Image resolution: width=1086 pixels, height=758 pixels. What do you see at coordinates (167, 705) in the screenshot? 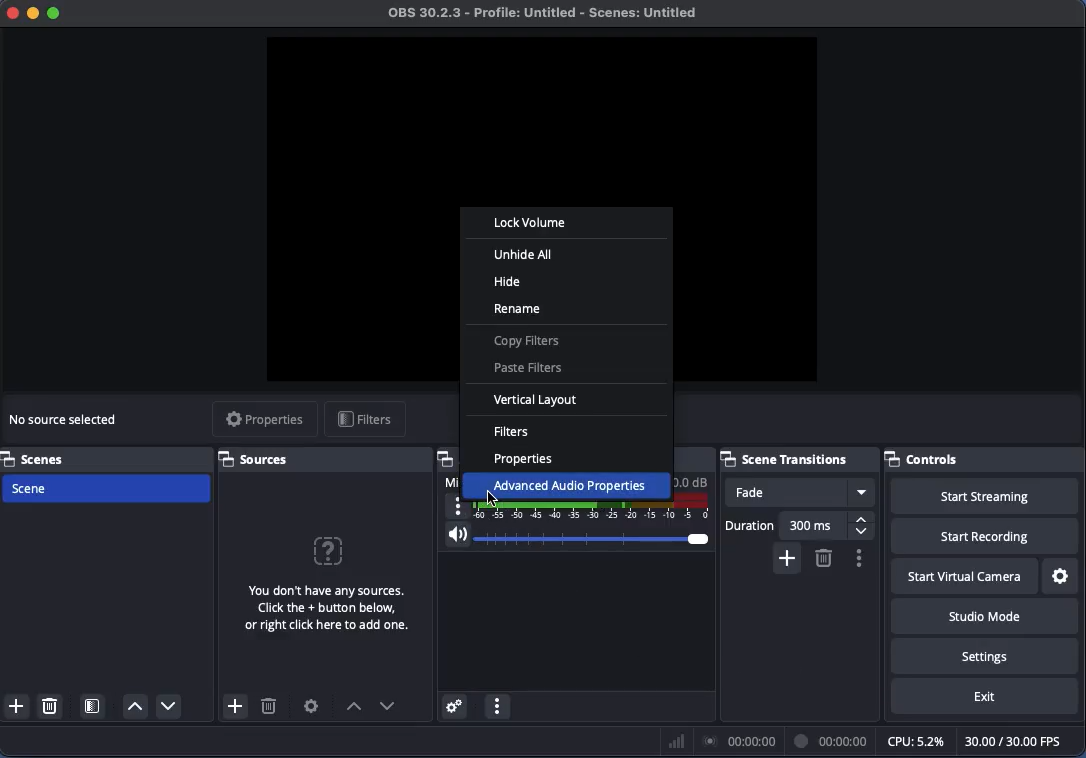
I see `Move down` at bounding box center [167, 705].